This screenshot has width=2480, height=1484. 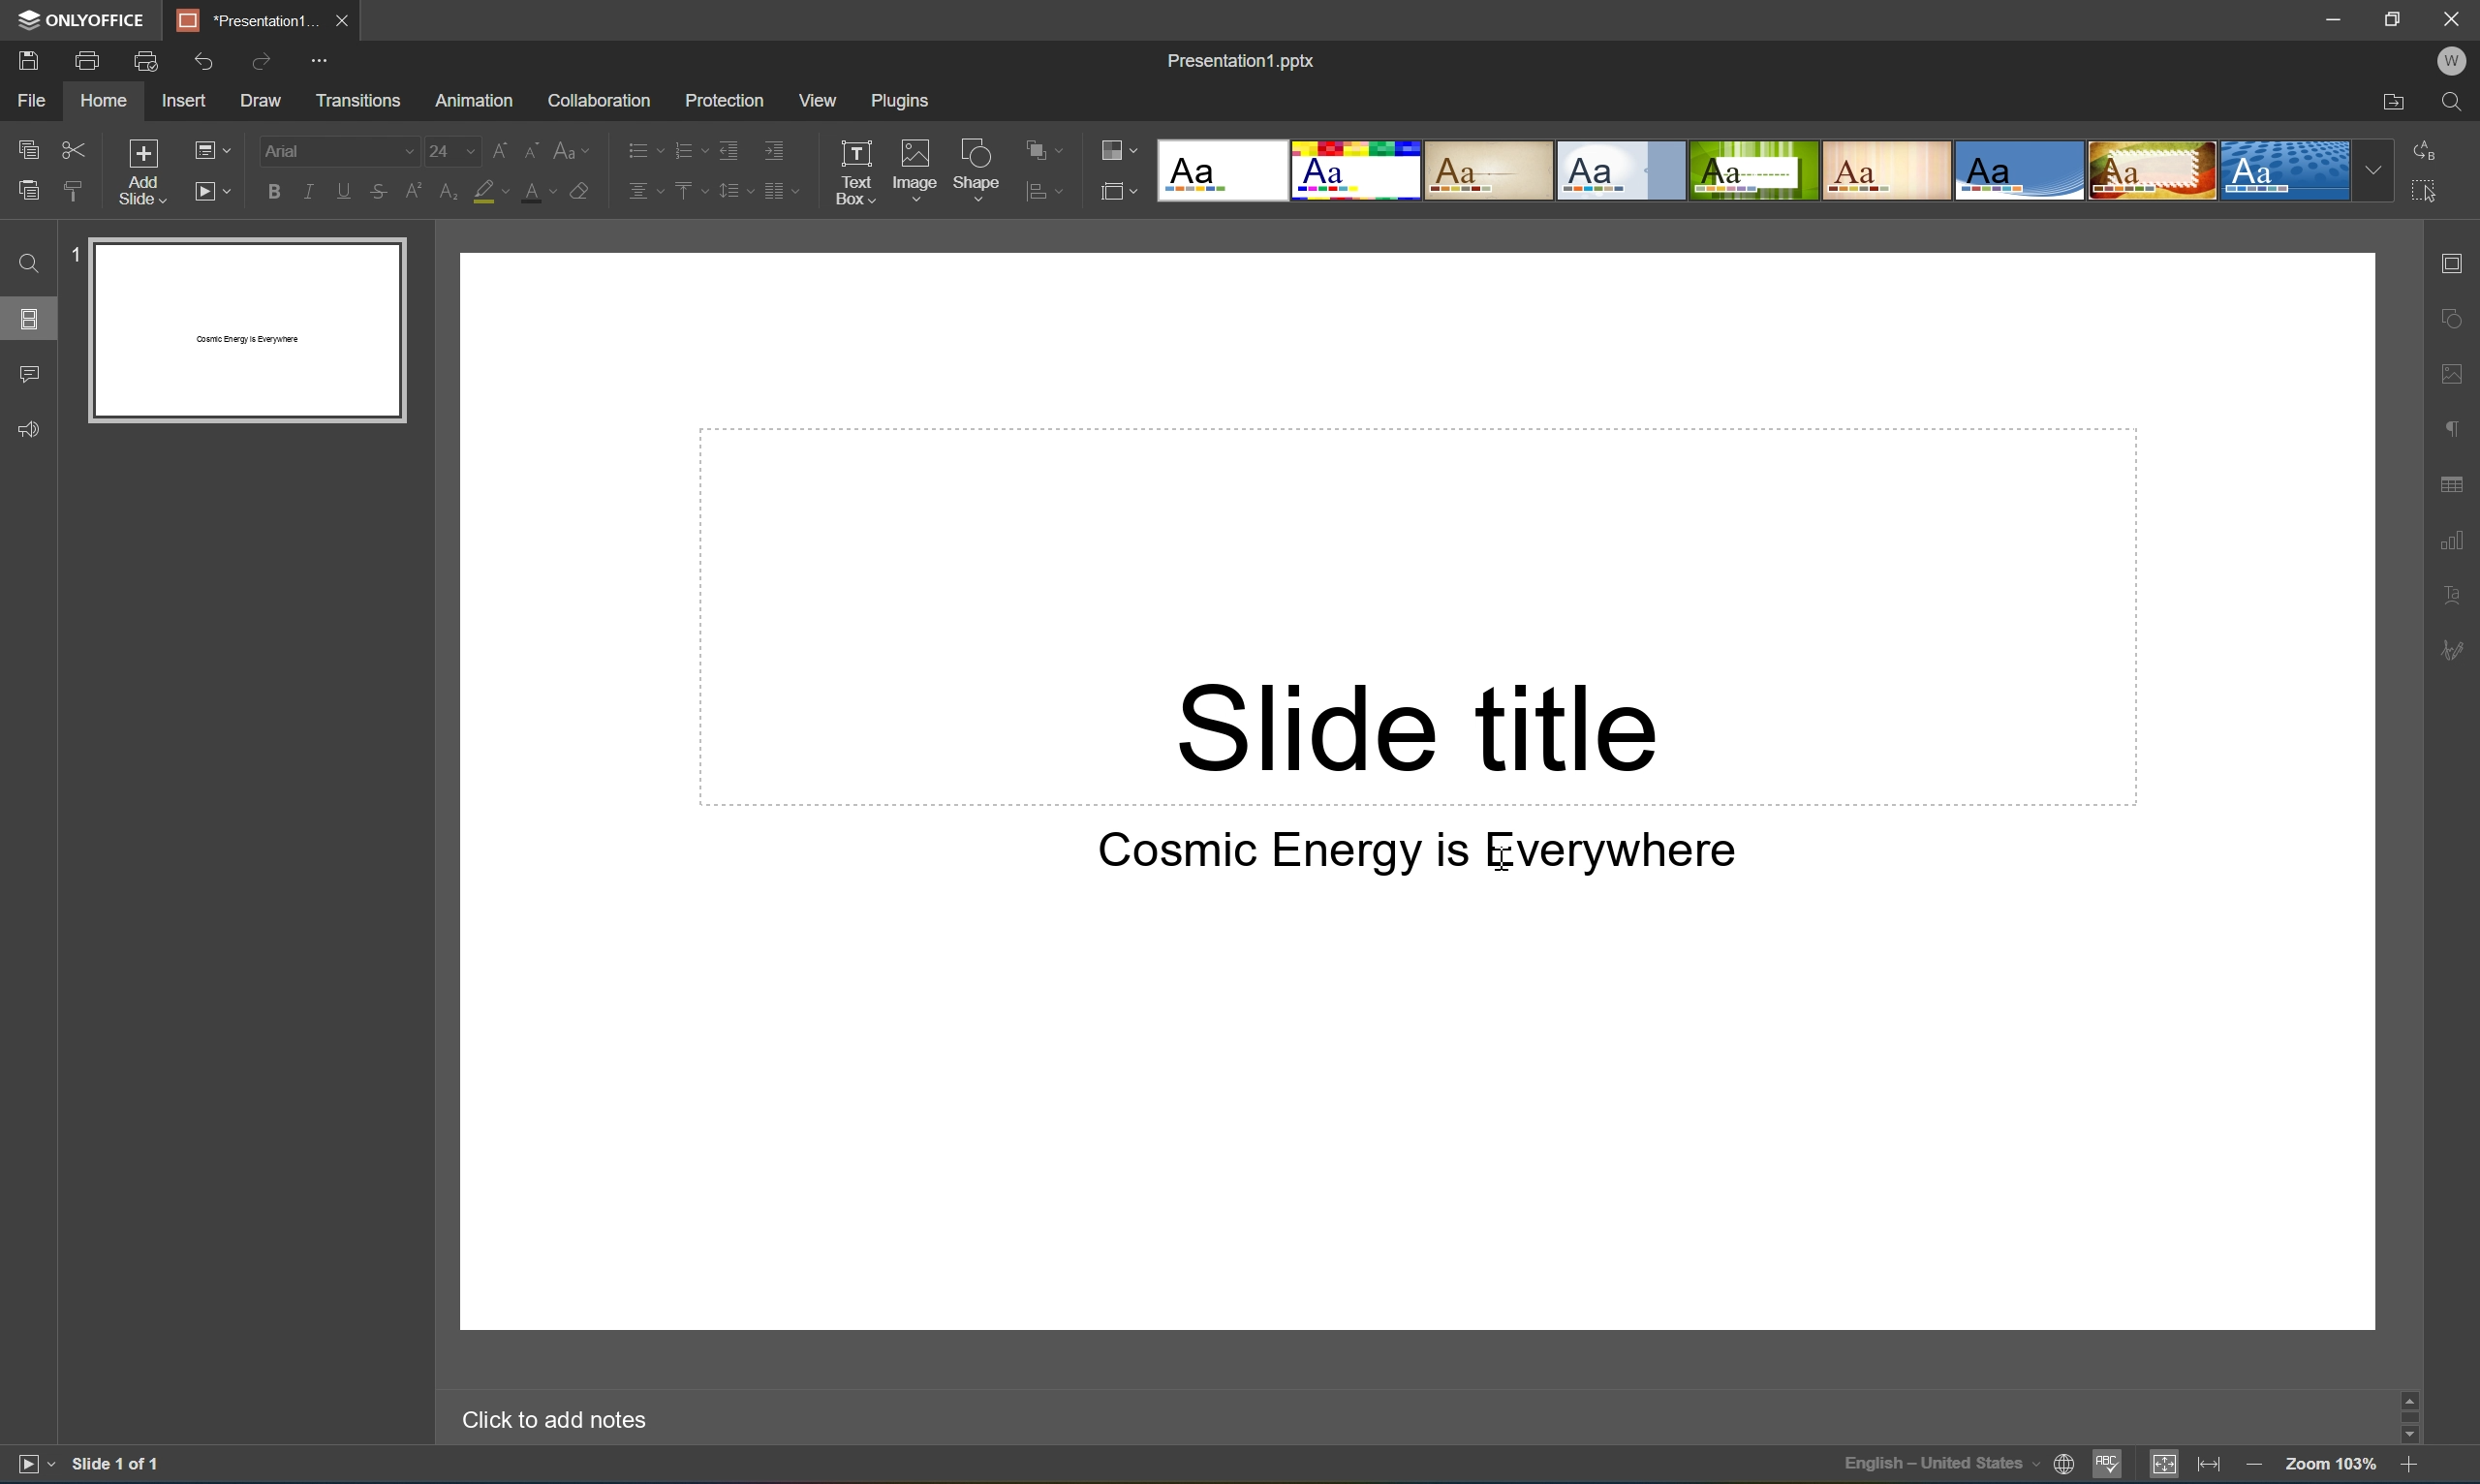 What do you see at coordinates (599, 98) in the screenshot?
I see `Collaboration` at bounding box center [599, 98].